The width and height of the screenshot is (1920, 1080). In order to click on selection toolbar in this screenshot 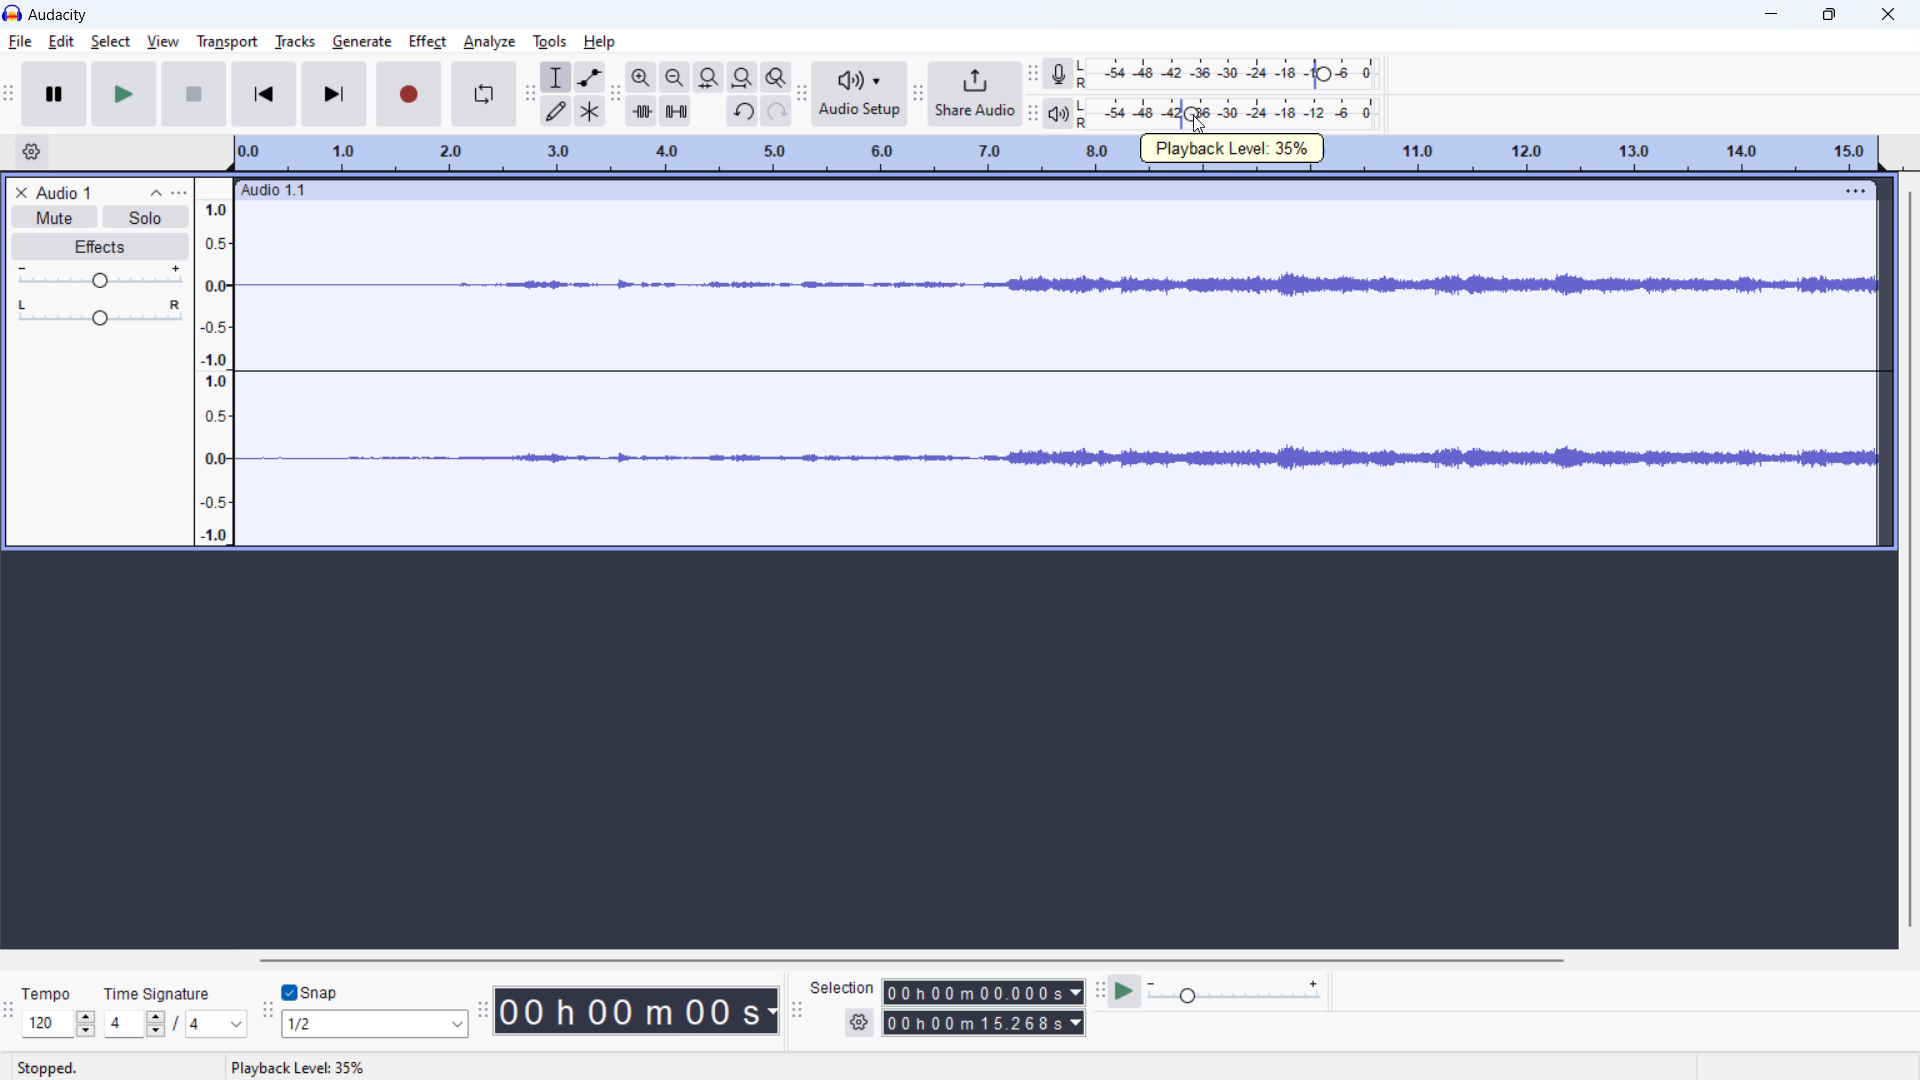, I will do `click(796, 1012)`.